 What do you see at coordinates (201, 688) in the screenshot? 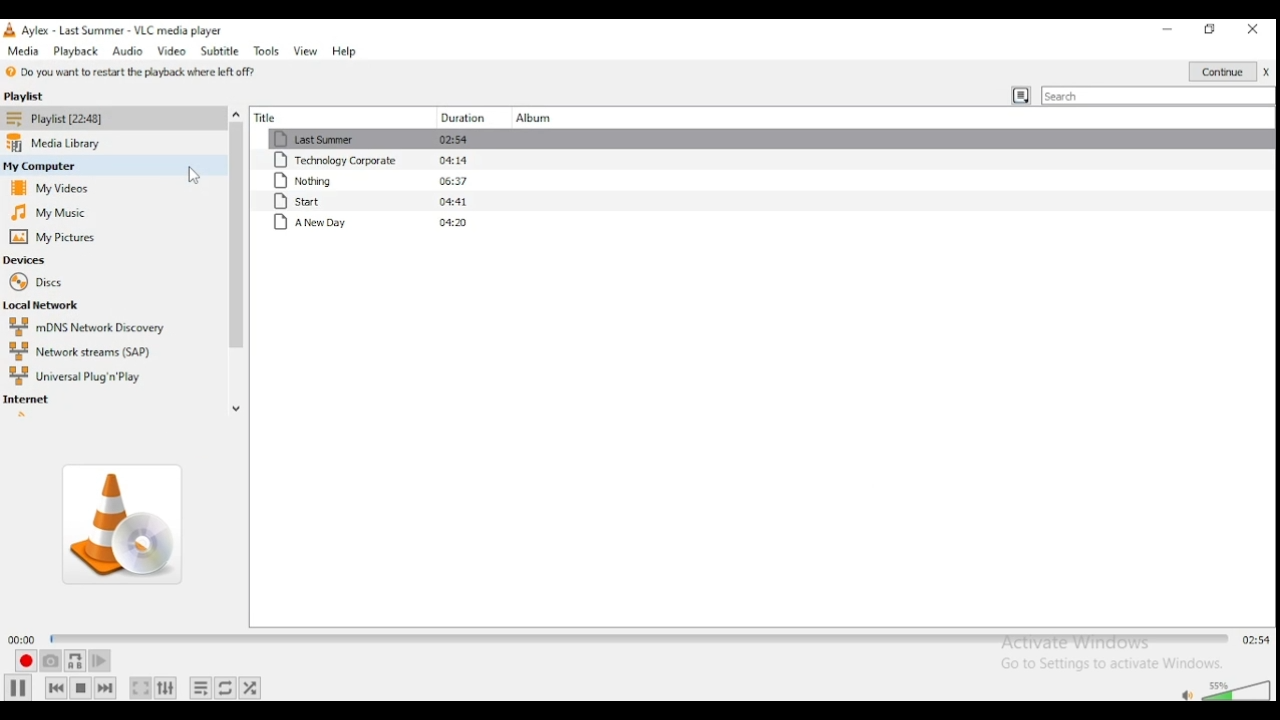
I see `toggle playlist` at bounding box center [201, 688].